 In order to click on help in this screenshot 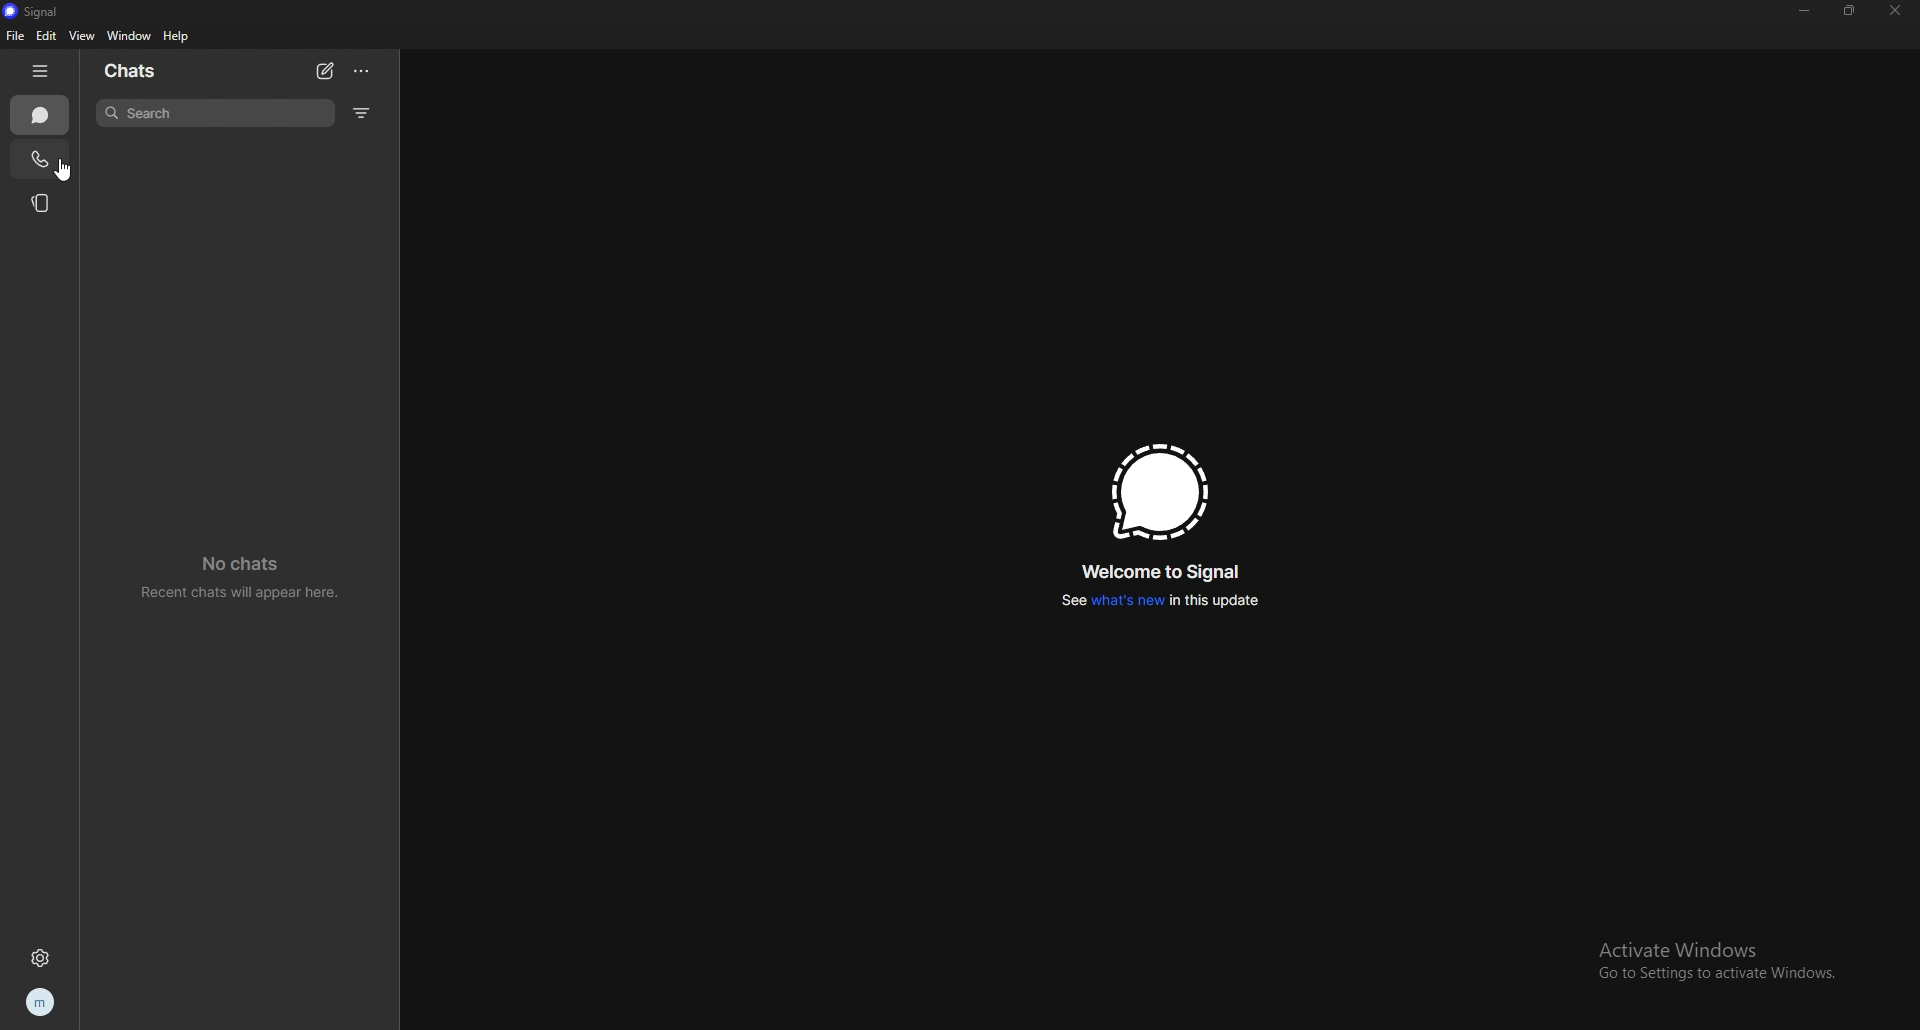, I will do `click(177, 38)`.